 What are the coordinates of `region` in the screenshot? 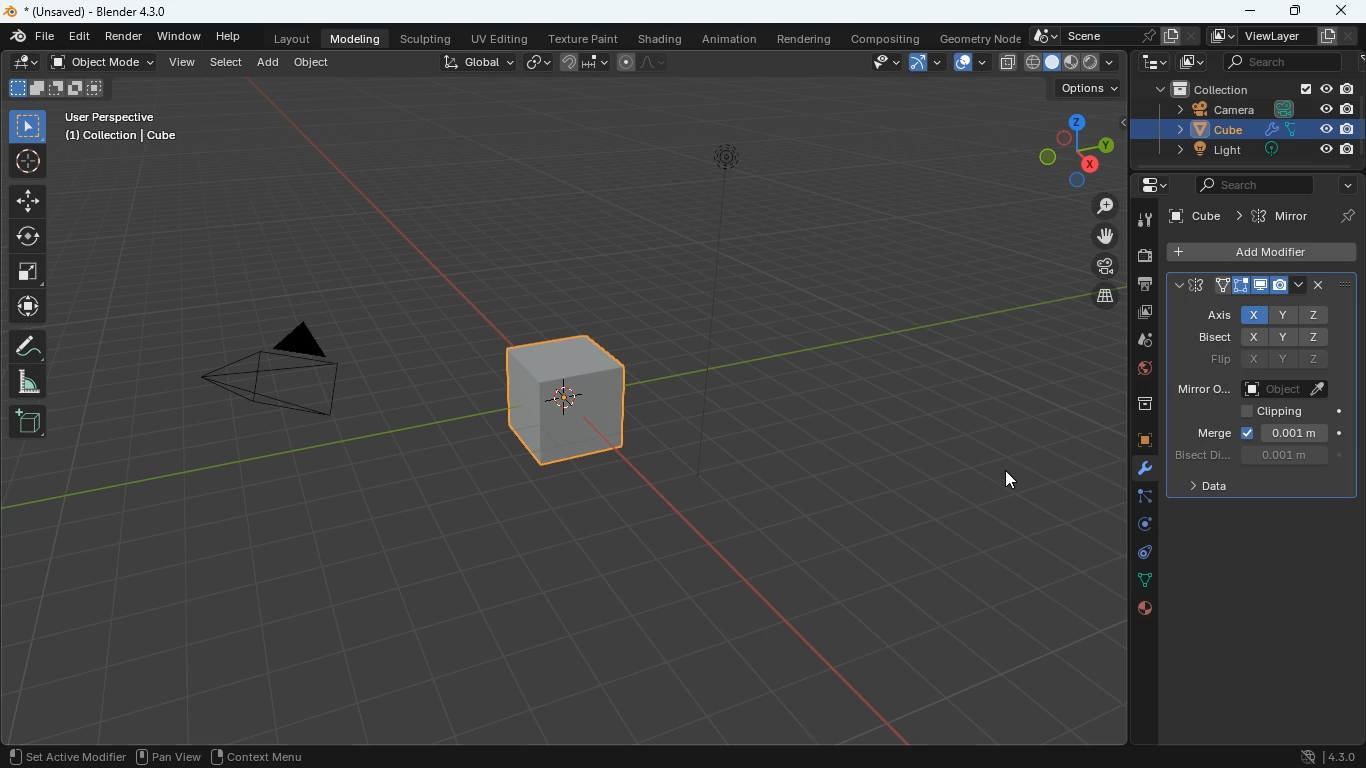 It's located at (119, 757).